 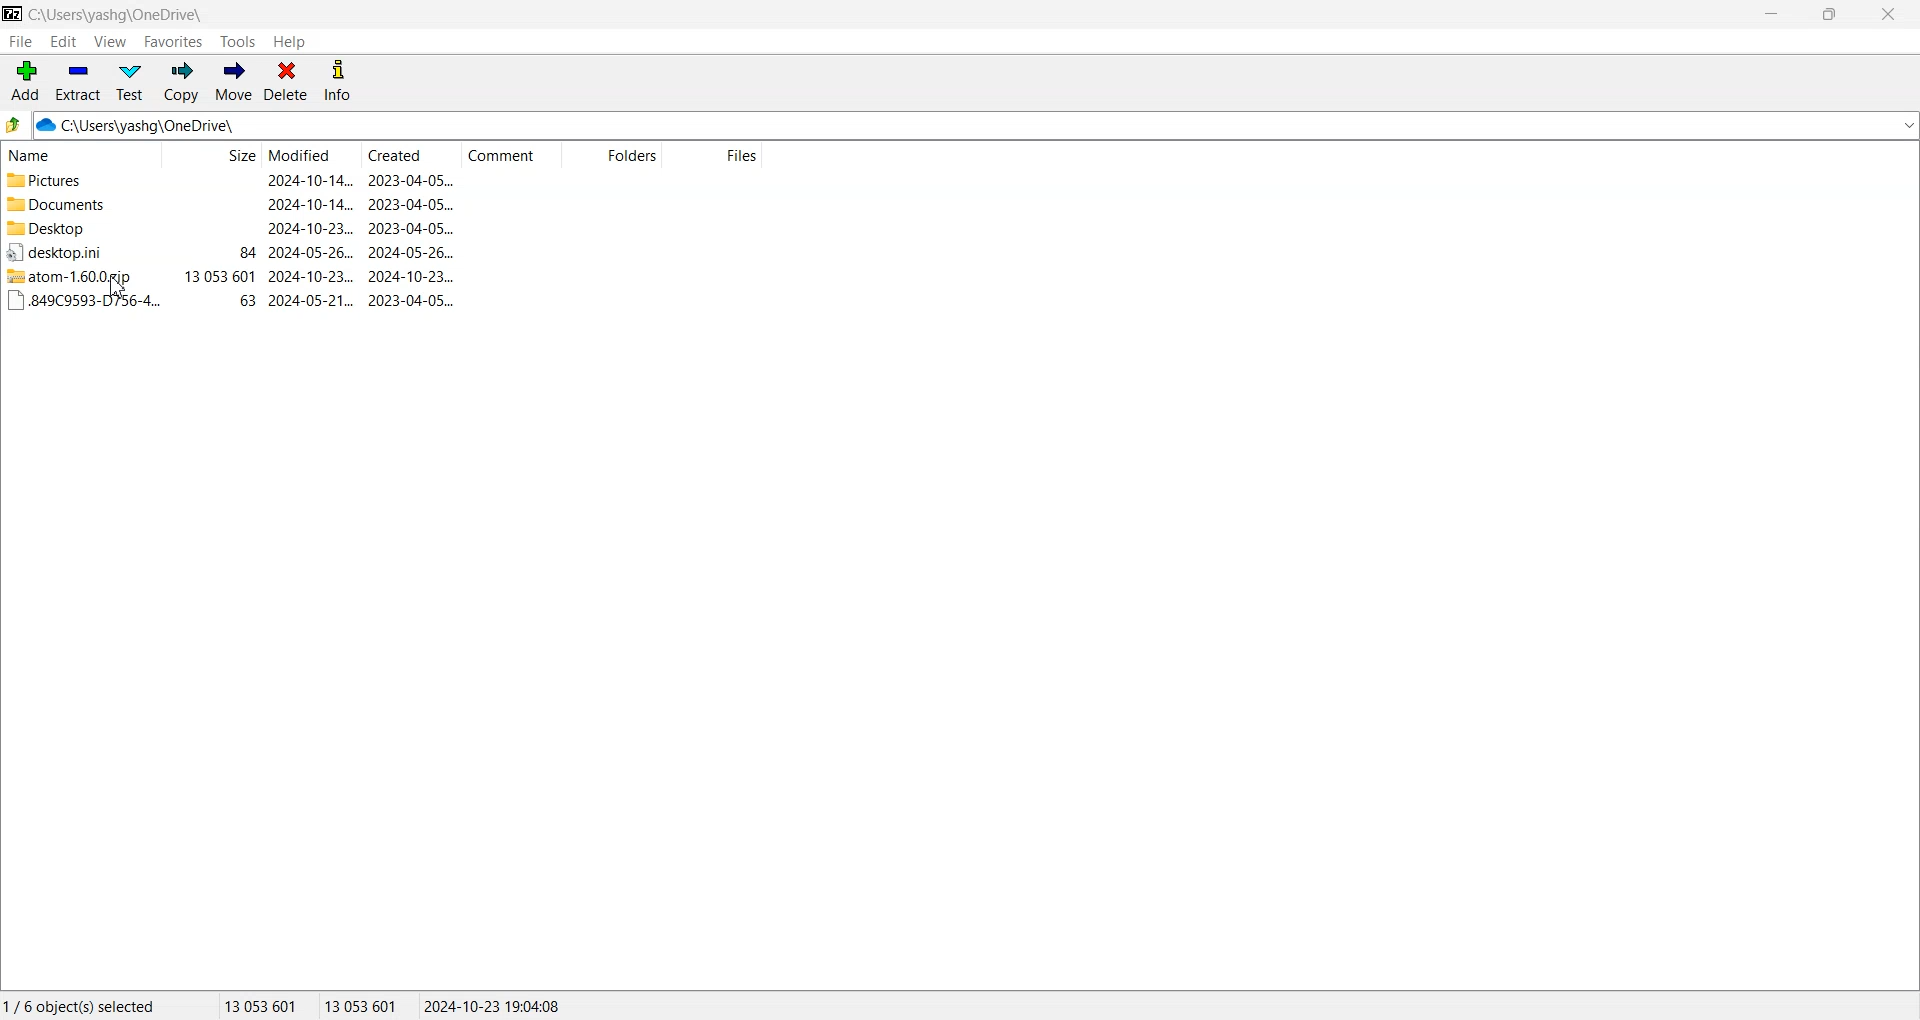 I want to click on 63, so click(x=248, y=301).